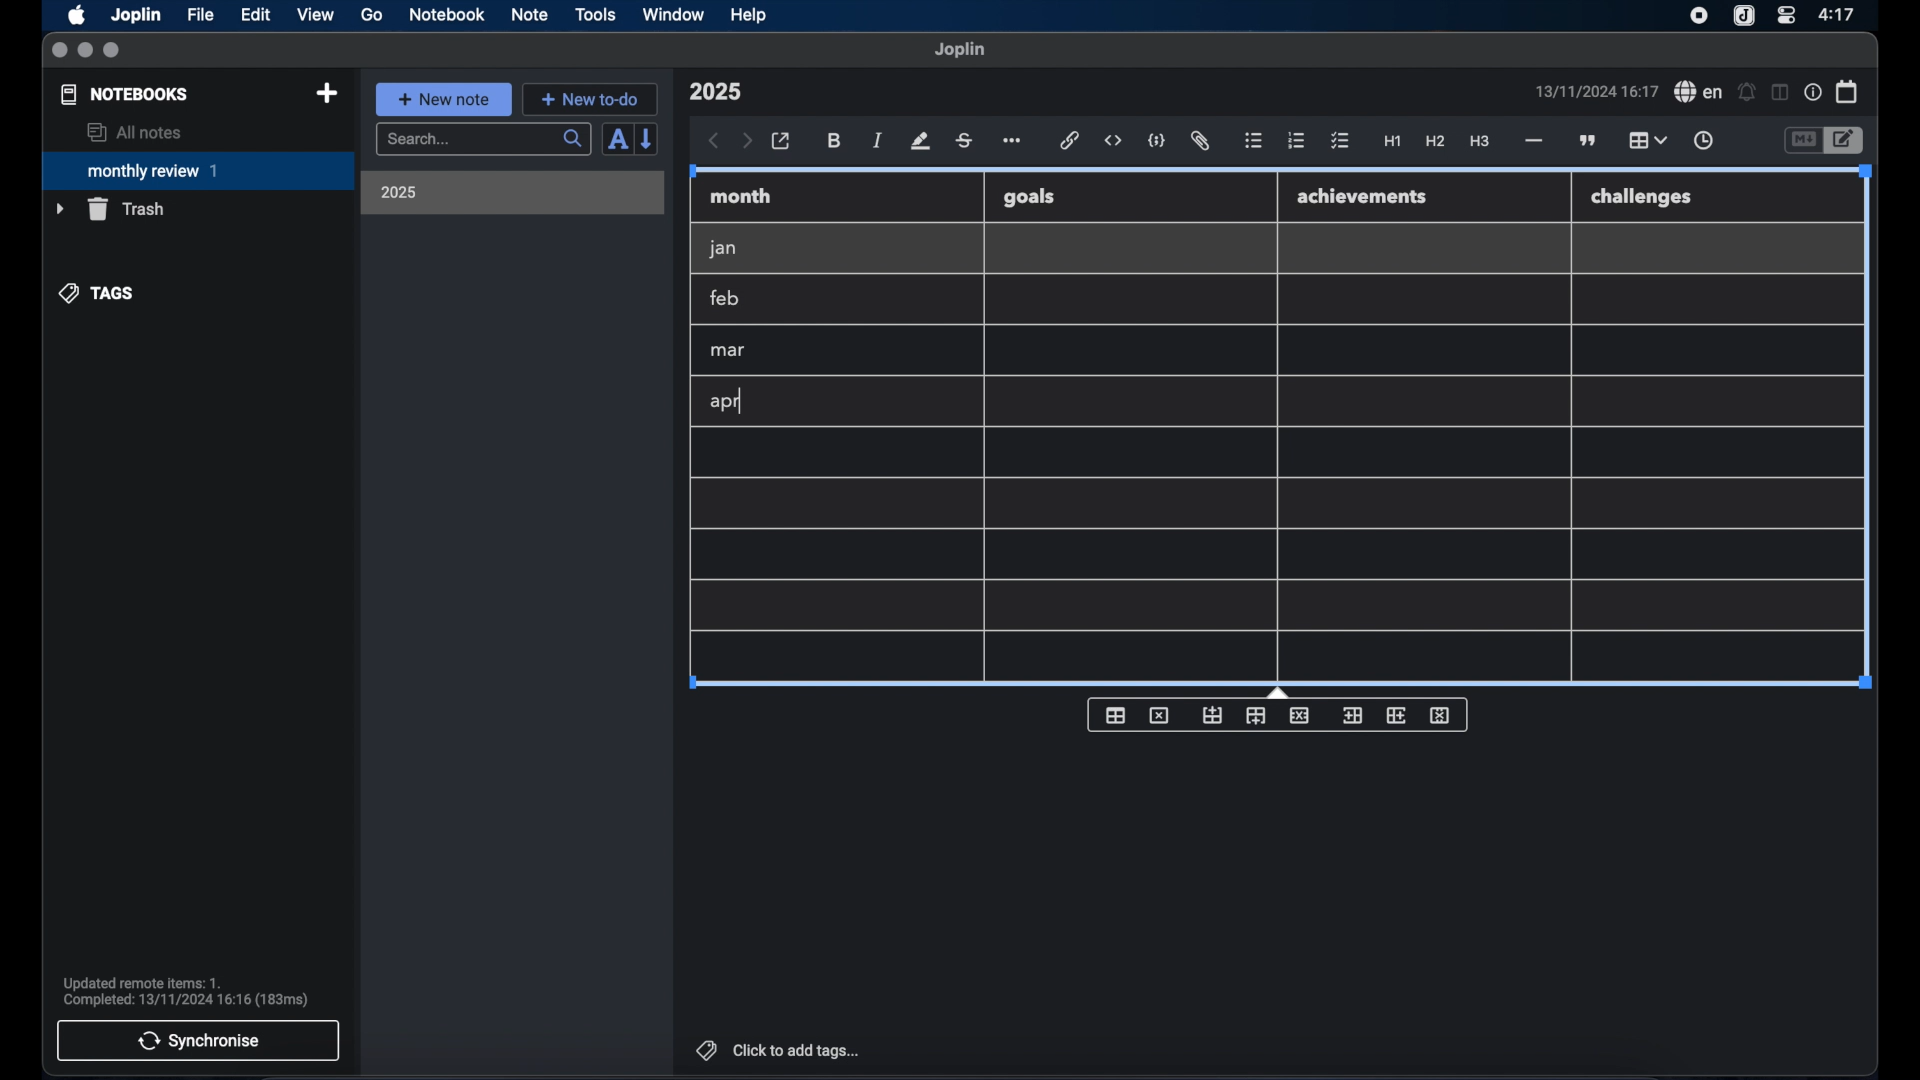  I want to click on insert row before, so click(1213, 716).